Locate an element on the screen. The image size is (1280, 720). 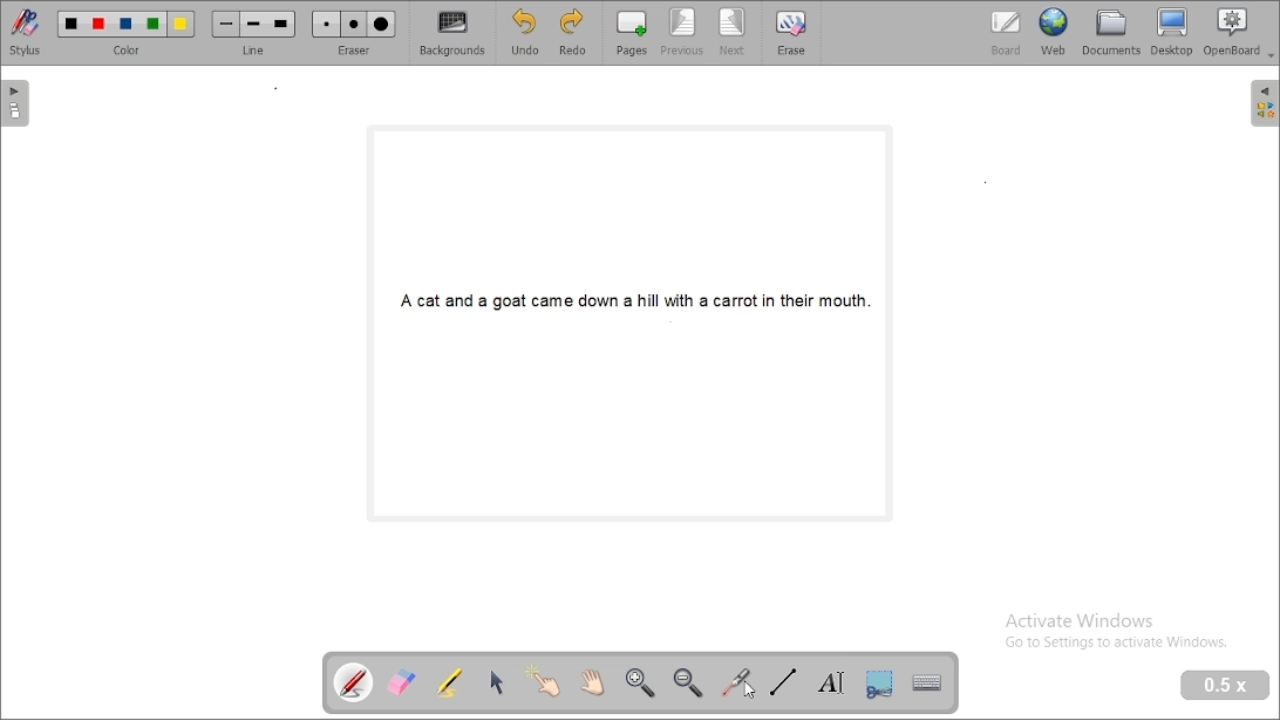
web is located at coordinates (1054, 32).